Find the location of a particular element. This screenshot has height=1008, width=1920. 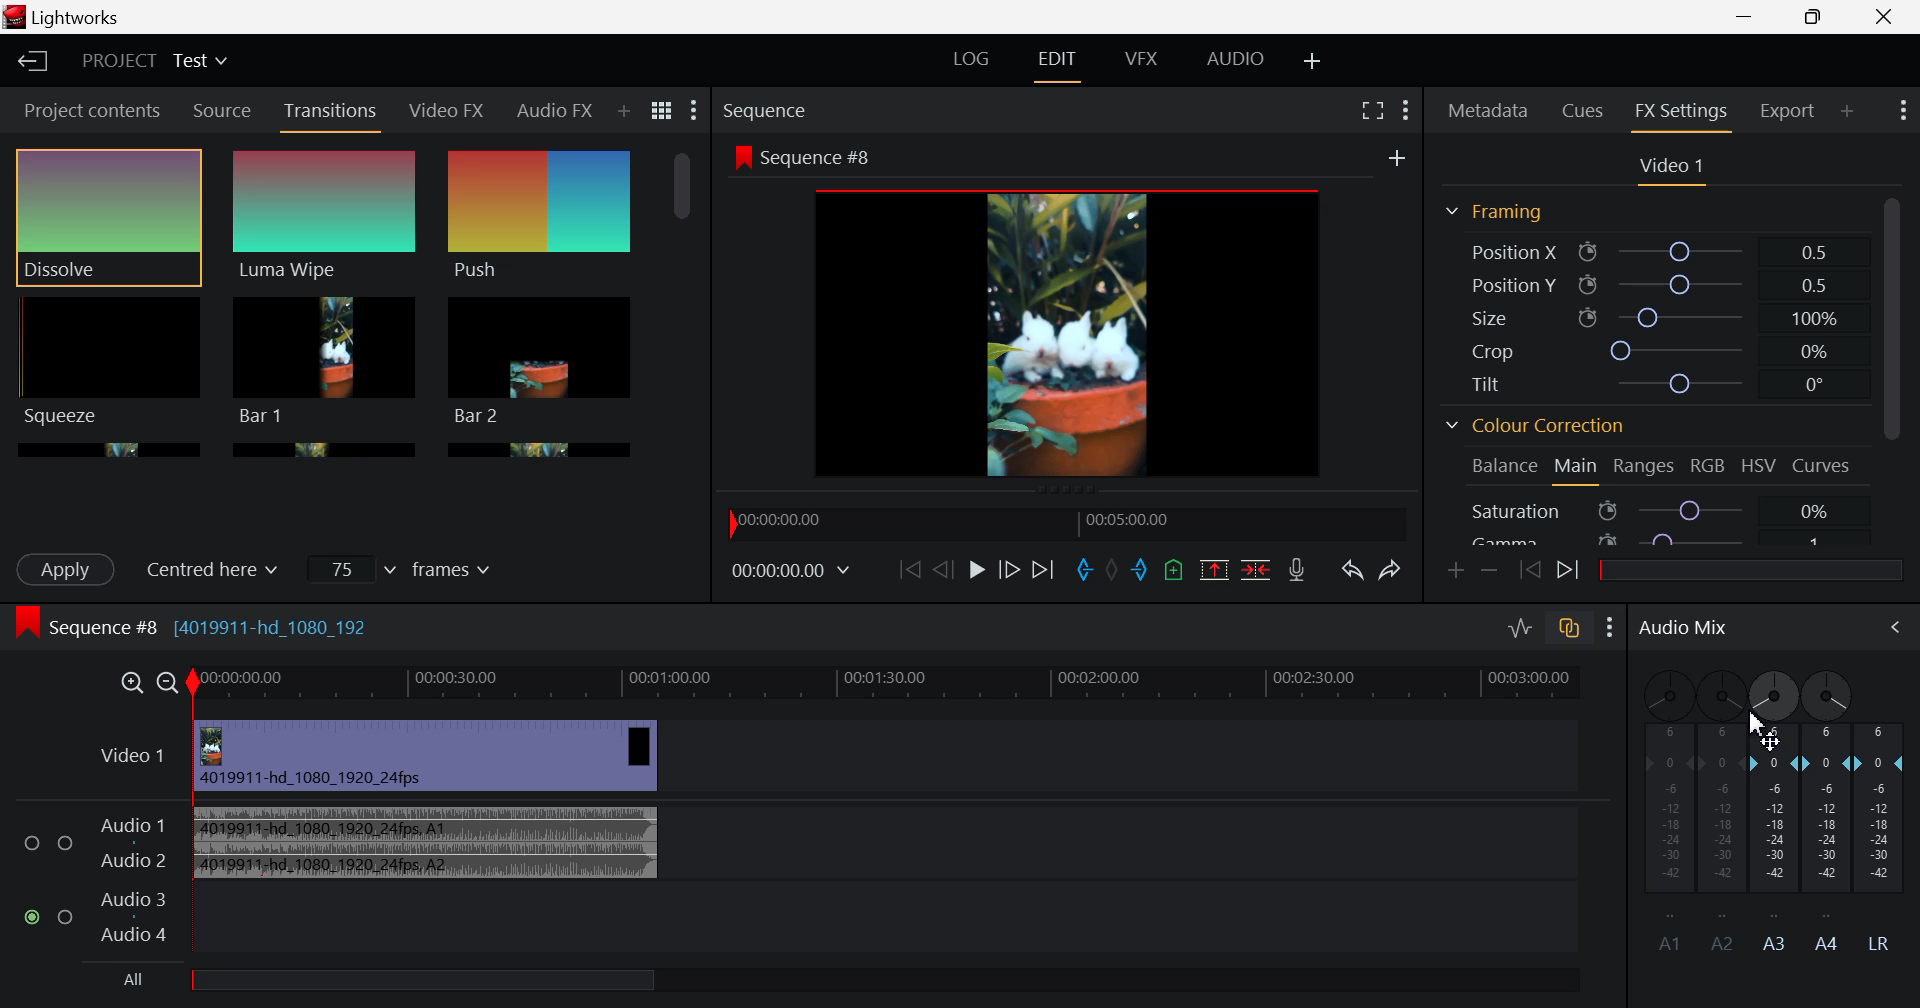

Show Settings is located at coordinates (694, 110).